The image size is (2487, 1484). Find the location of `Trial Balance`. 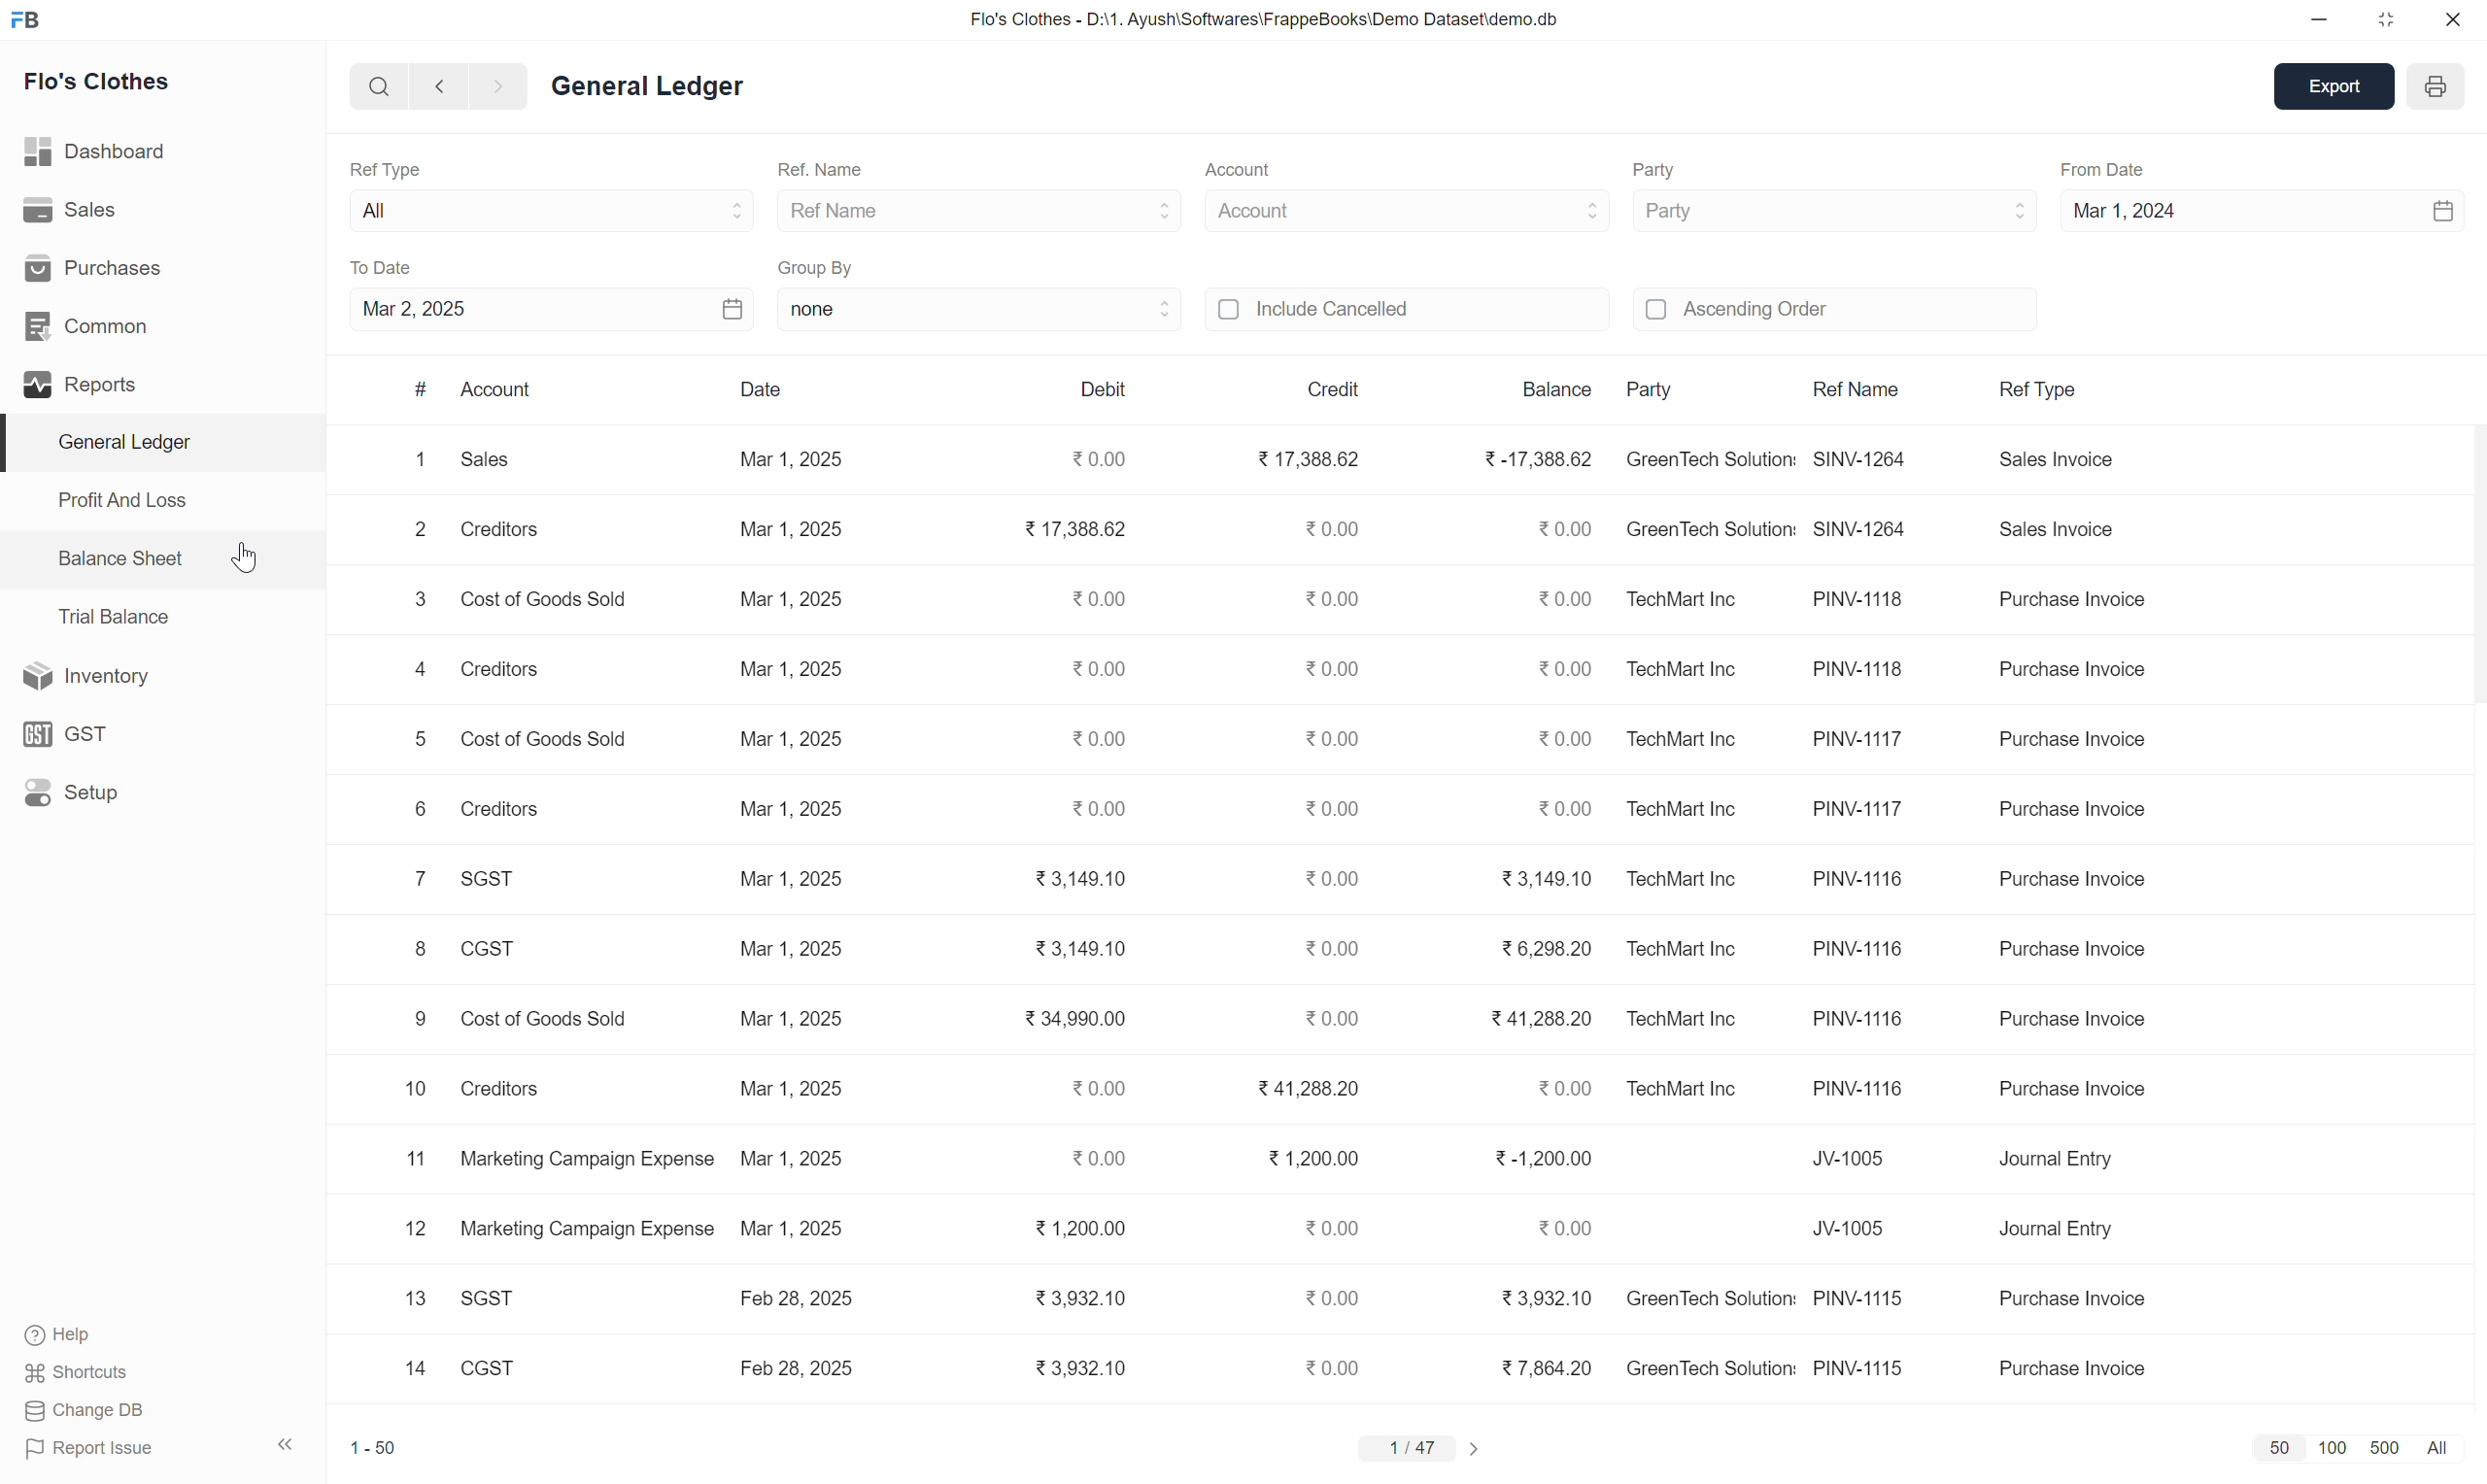

Trial Balance is located at coordinates (124, 619).